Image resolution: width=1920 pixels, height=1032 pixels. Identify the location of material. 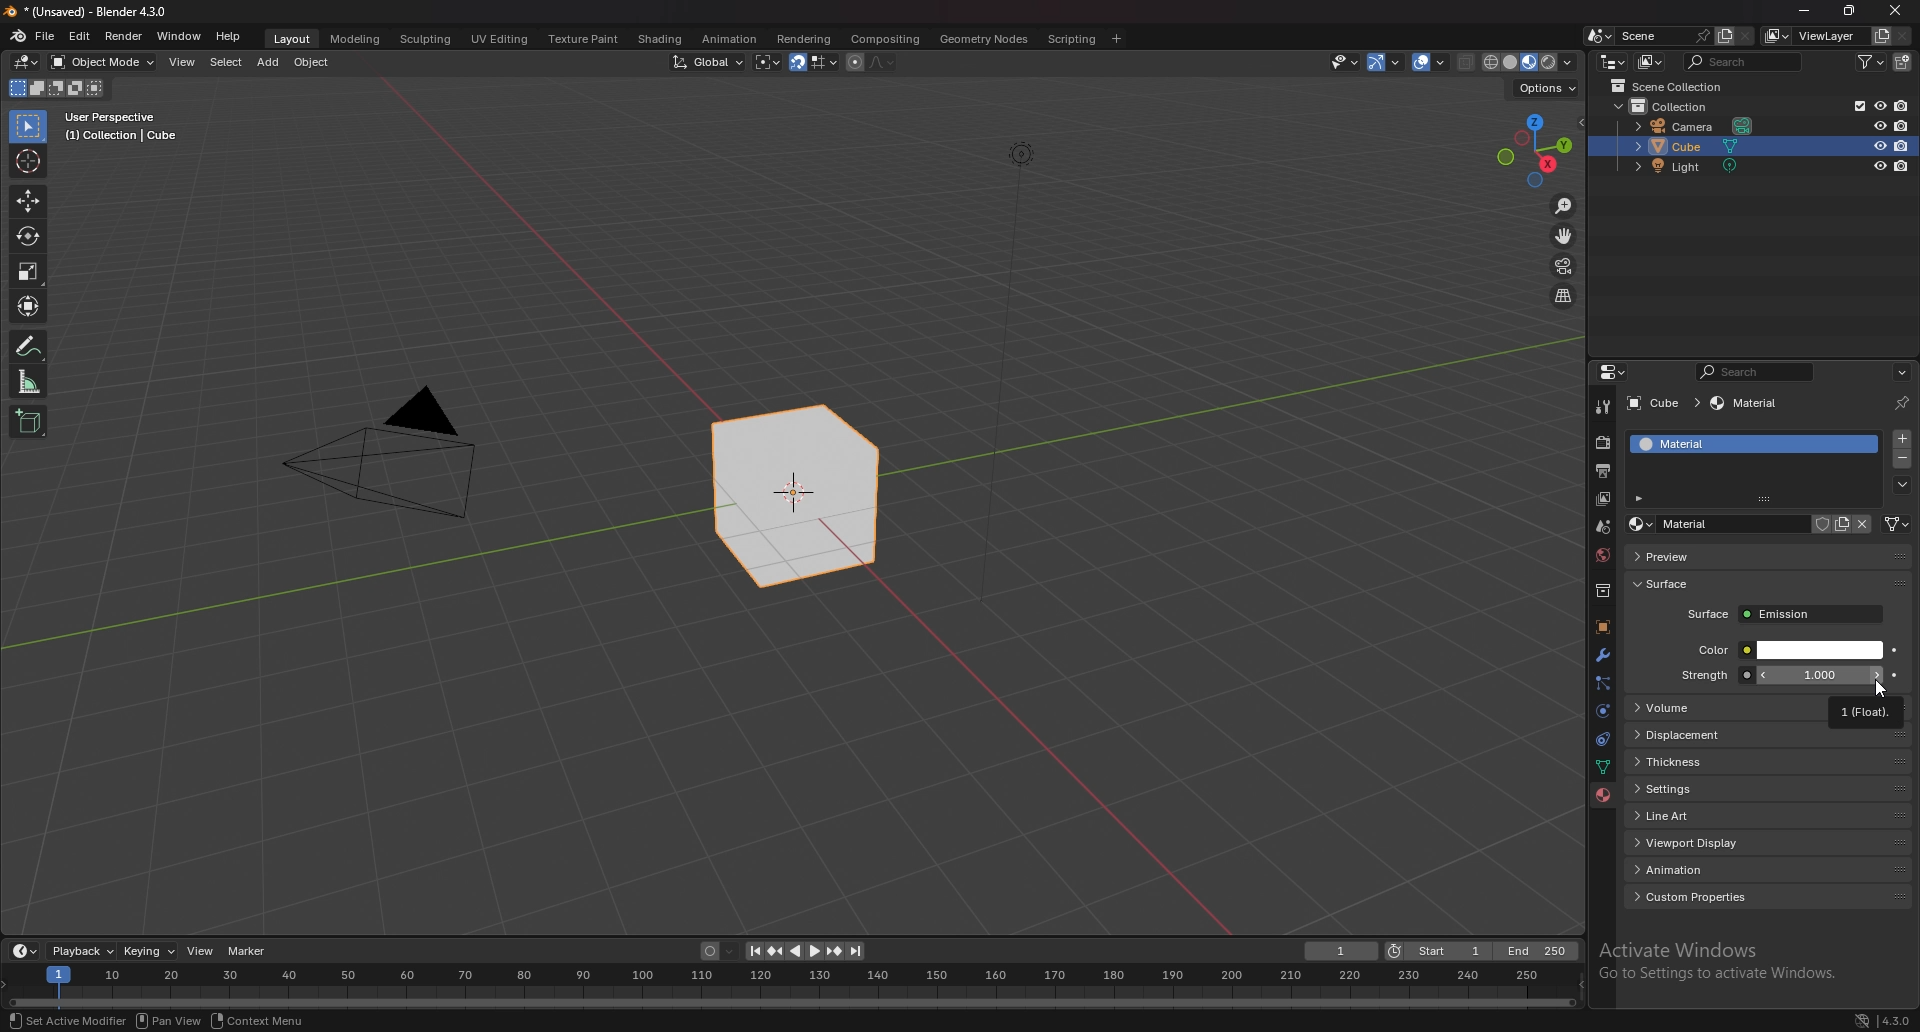
(1731, 444).